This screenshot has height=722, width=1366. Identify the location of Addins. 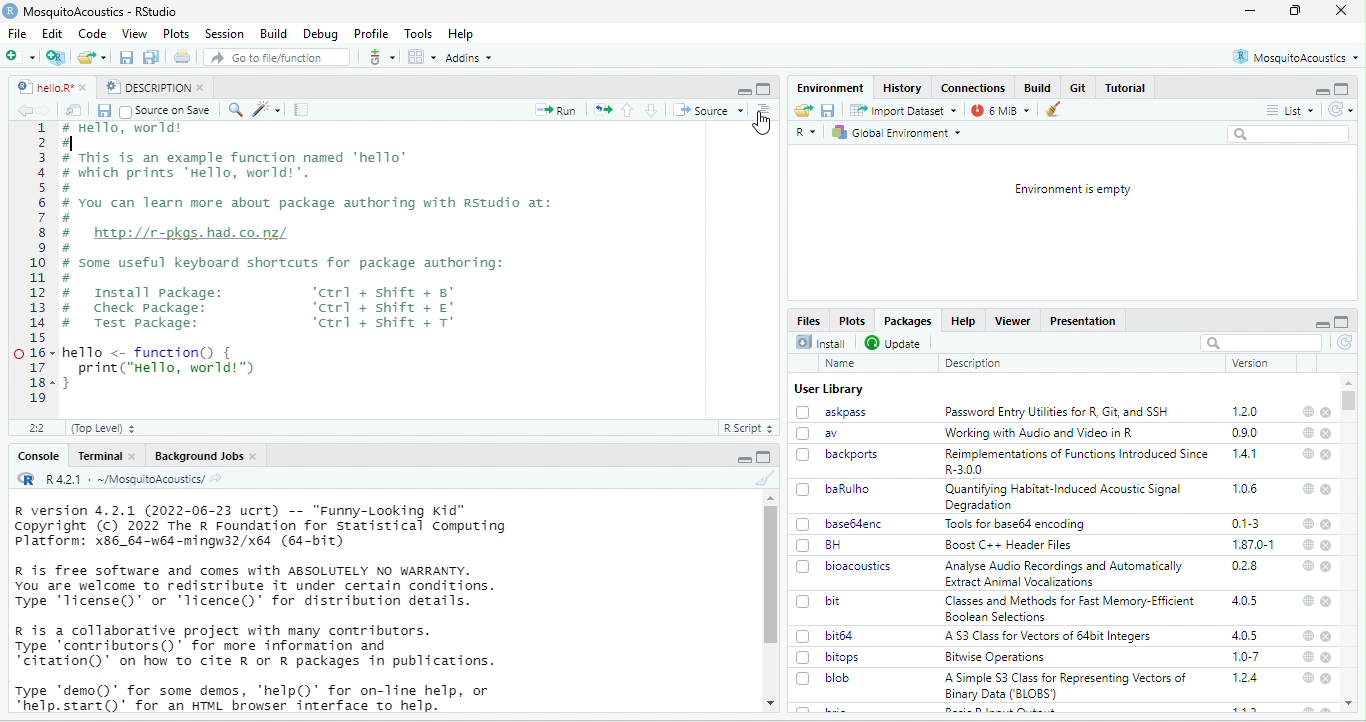
(469, 57).